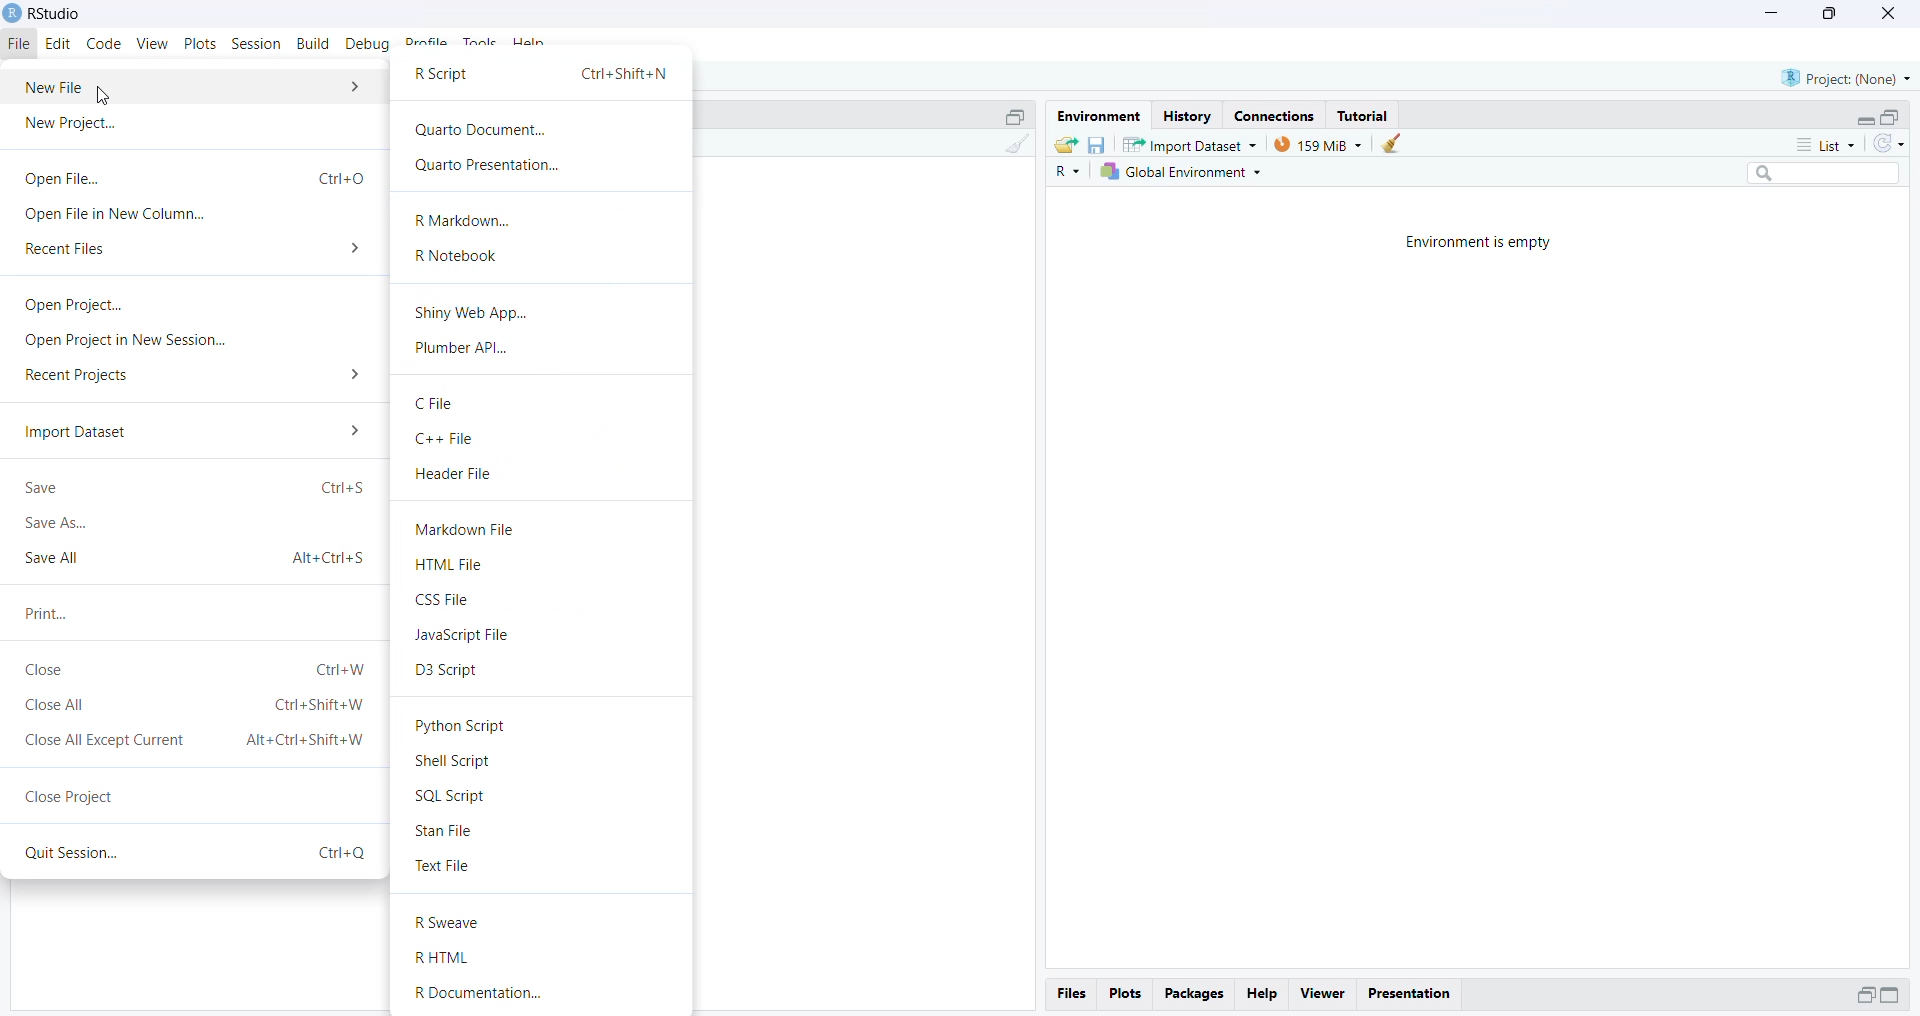 This screenshot has width=1920, height=1016. Describe the element at coordinates (465, 219) in the screenshot. I see `R Markdown...` at that location.